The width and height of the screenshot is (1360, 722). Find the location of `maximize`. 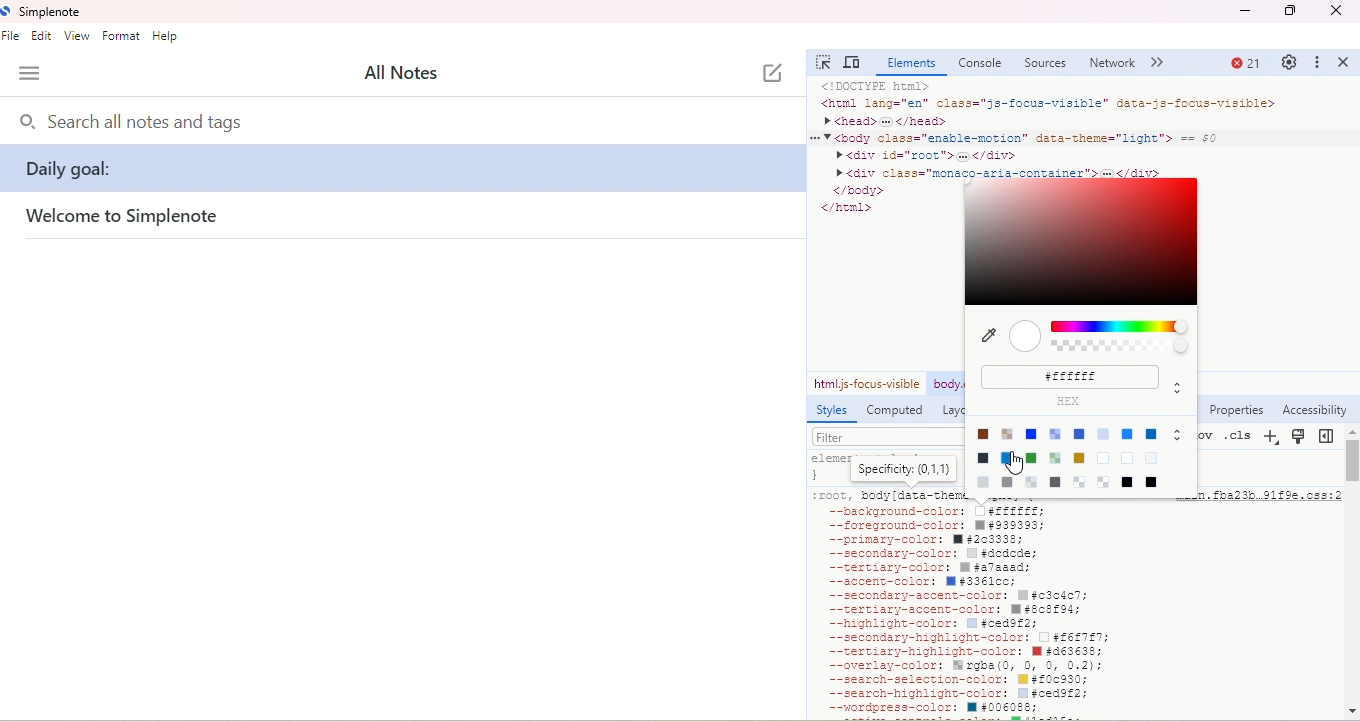

maximize is located at coordinates (1291, 13).